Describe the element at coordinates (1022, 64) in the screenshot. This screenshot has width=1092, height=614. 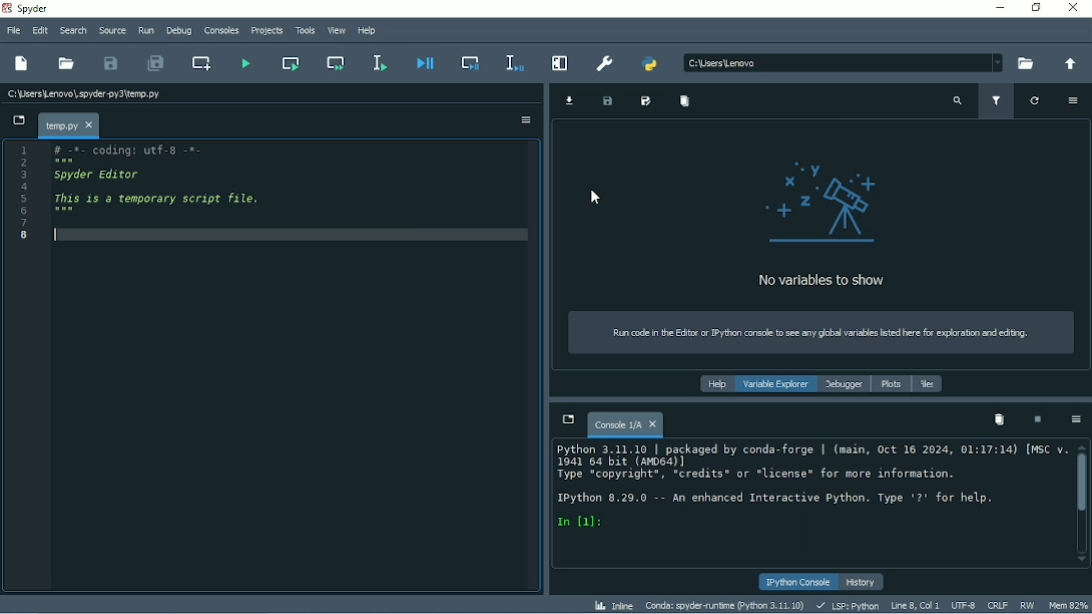
I see `Browse a working directory` at that location.